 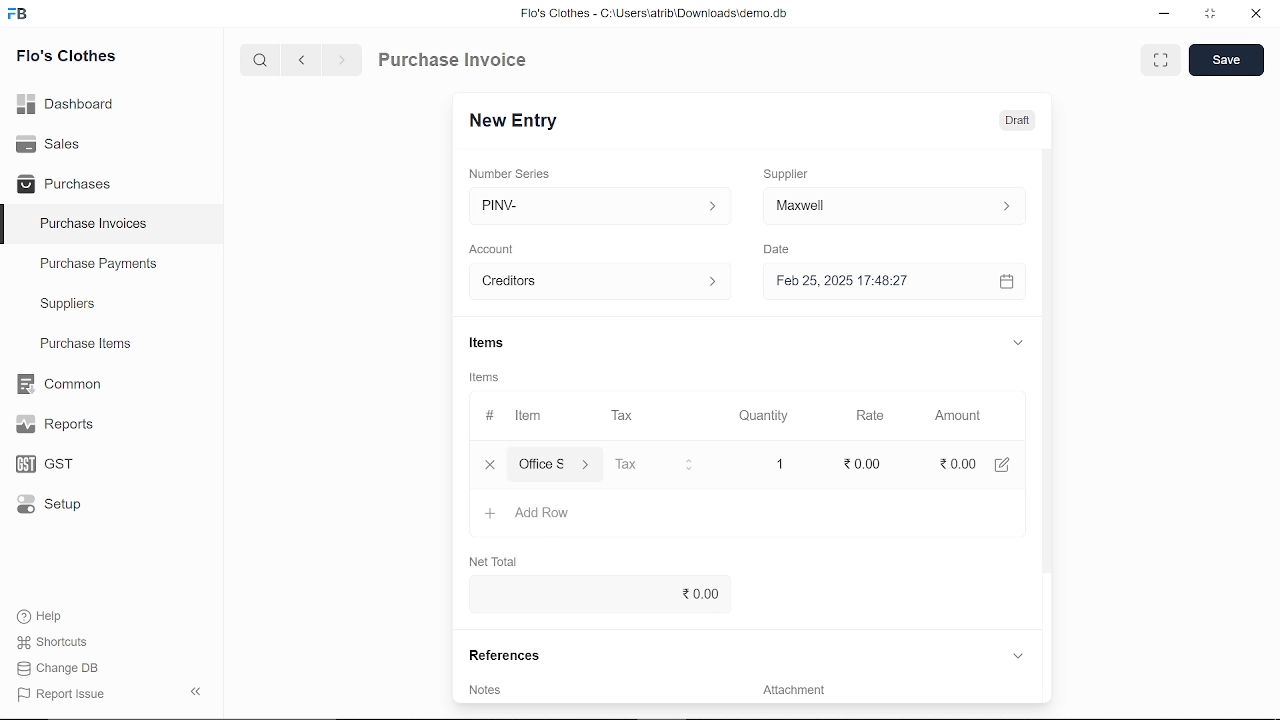 I want to click on Rate, so click(x=867, y=415).